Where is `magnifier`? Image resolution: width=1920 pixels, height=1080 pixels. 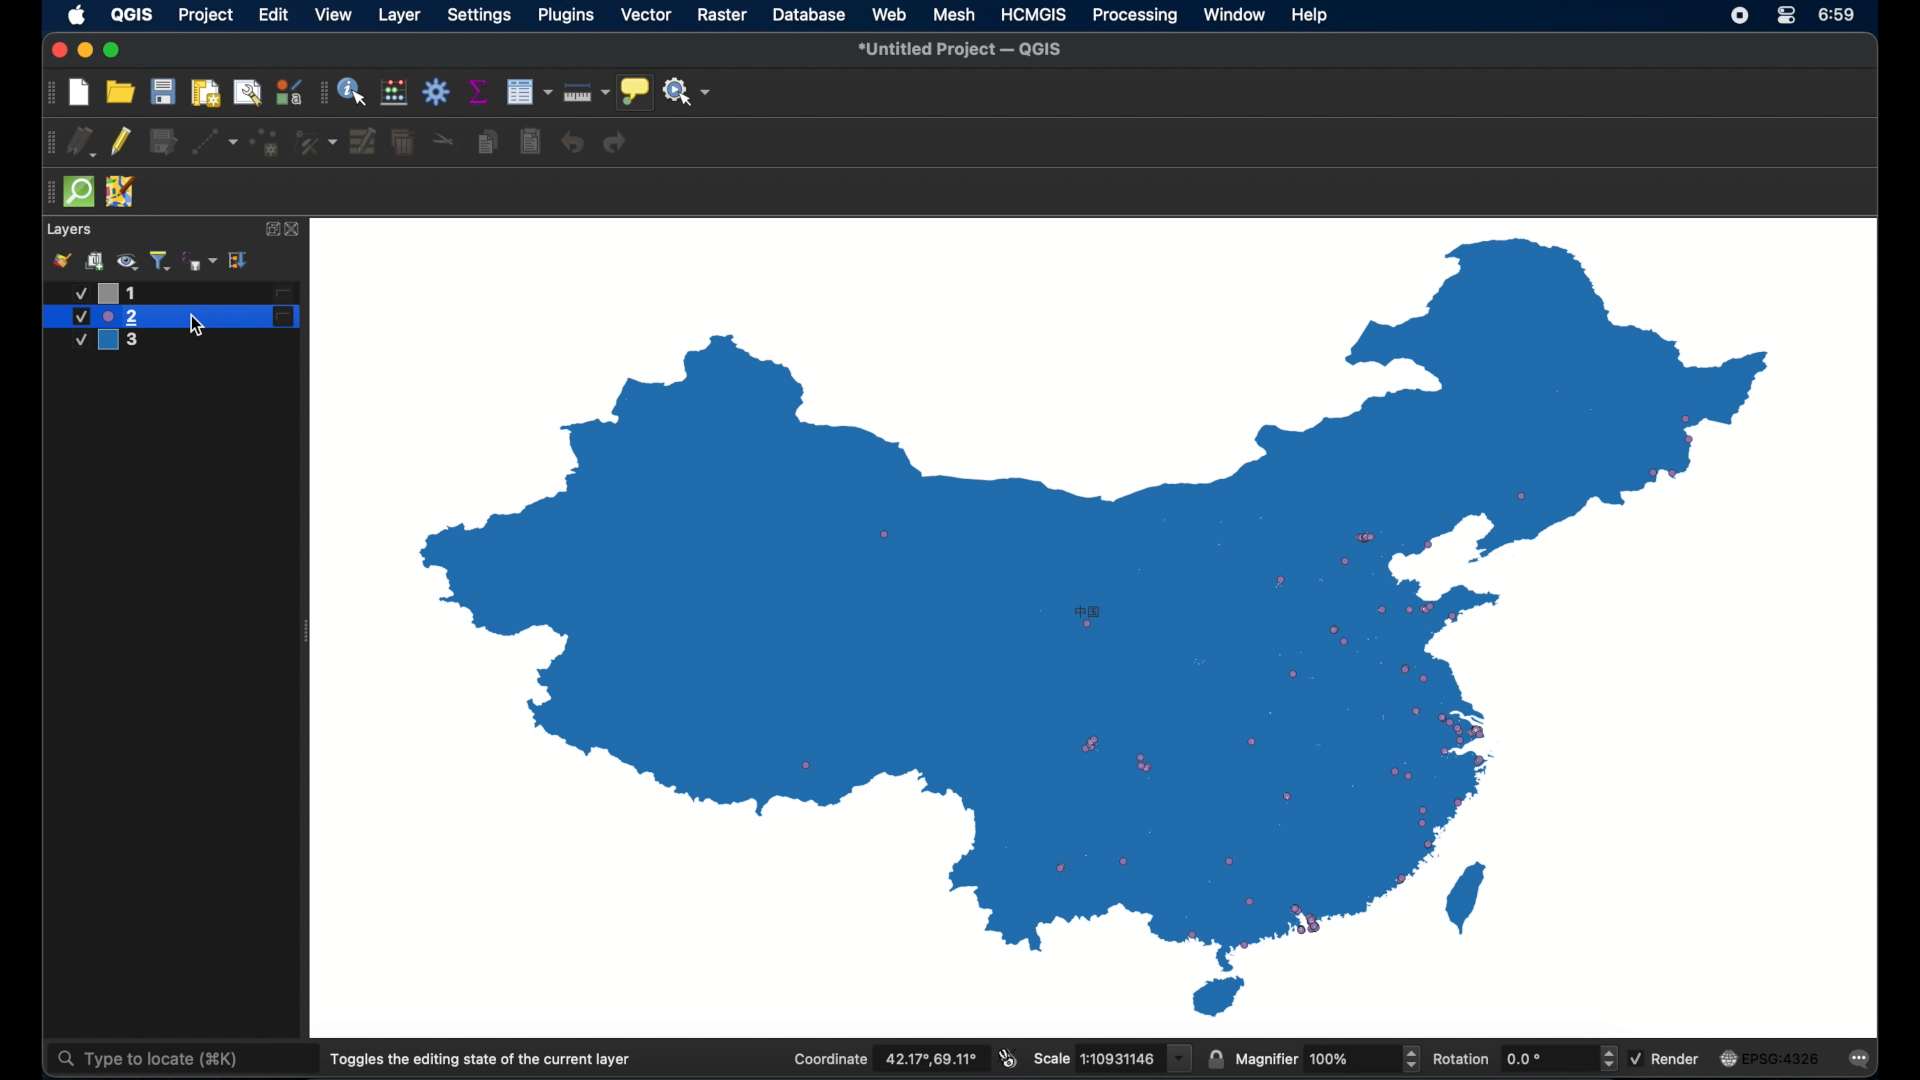 magnifier is located at coordinates (1327, 1059).